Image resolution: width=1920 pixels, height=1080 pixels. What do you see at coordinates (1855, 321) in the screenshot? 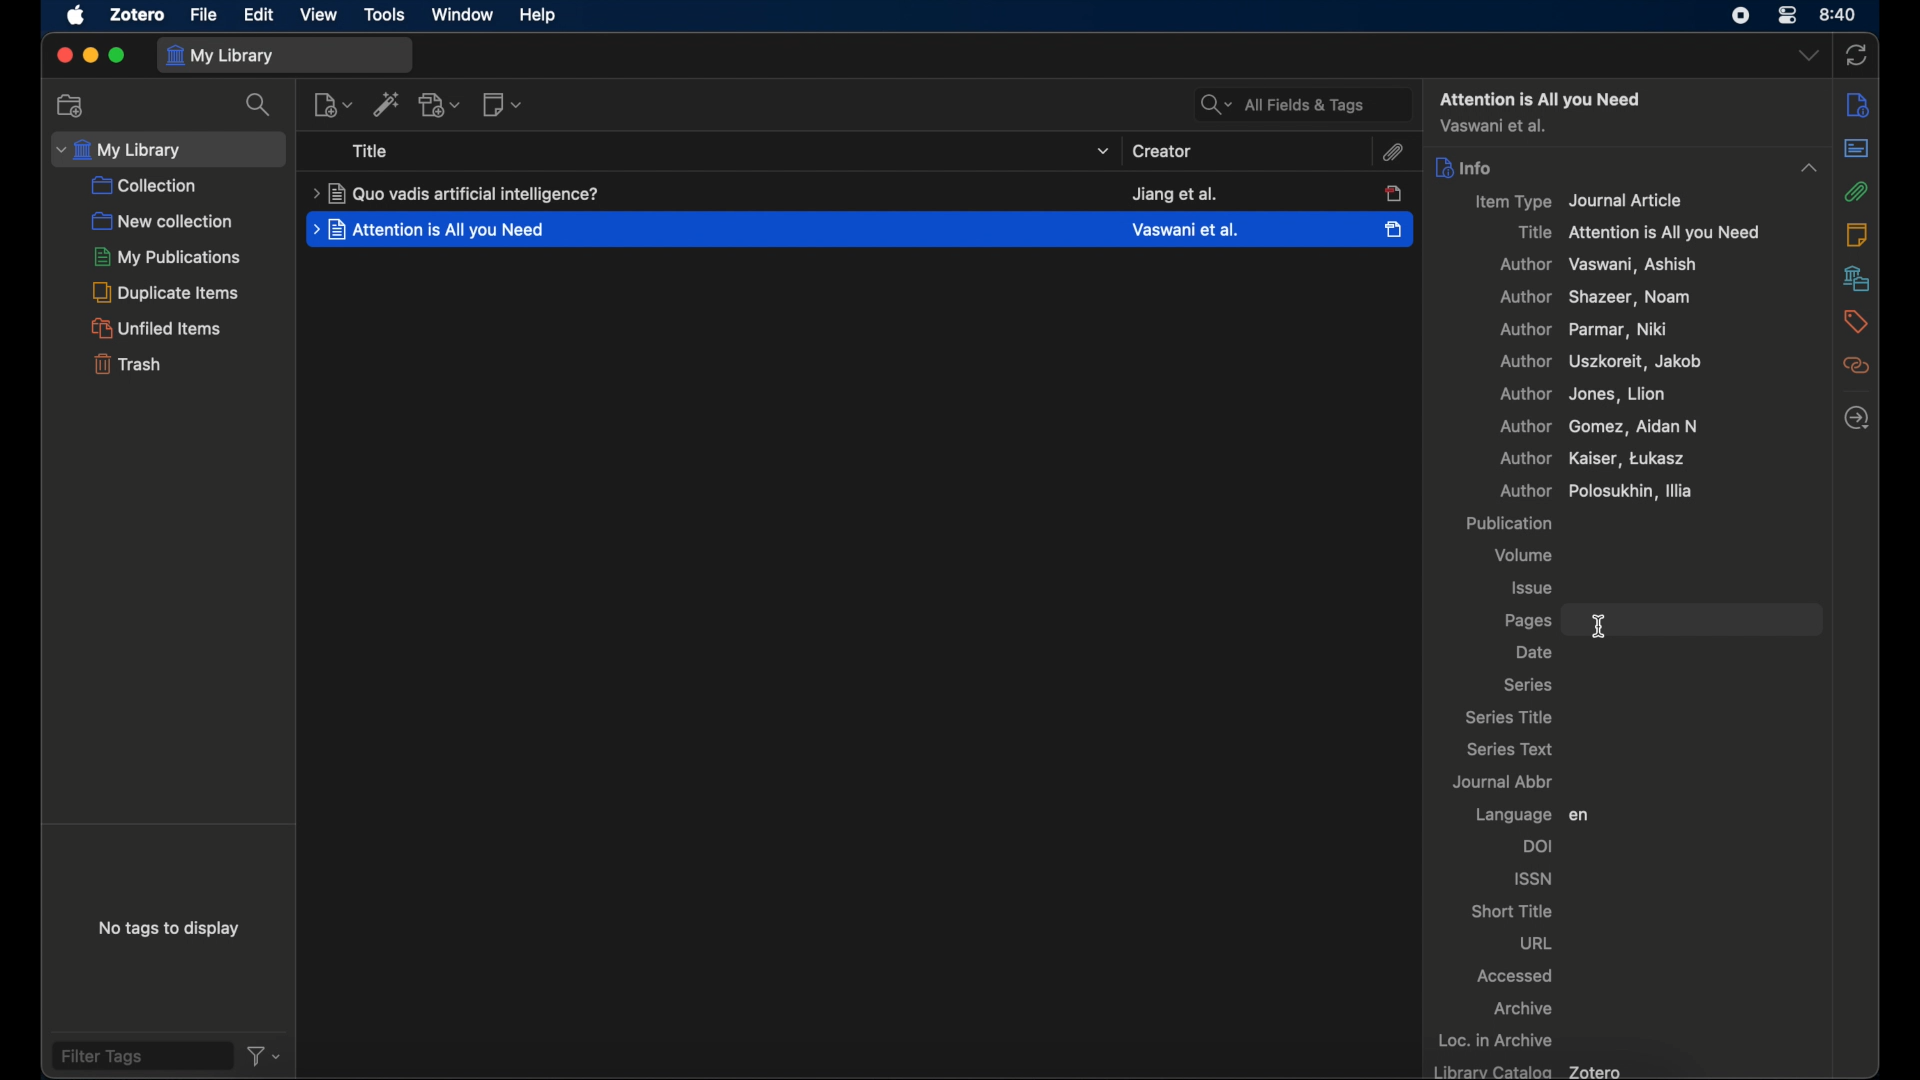
I see `tags` at bounding box center [1855, 321].